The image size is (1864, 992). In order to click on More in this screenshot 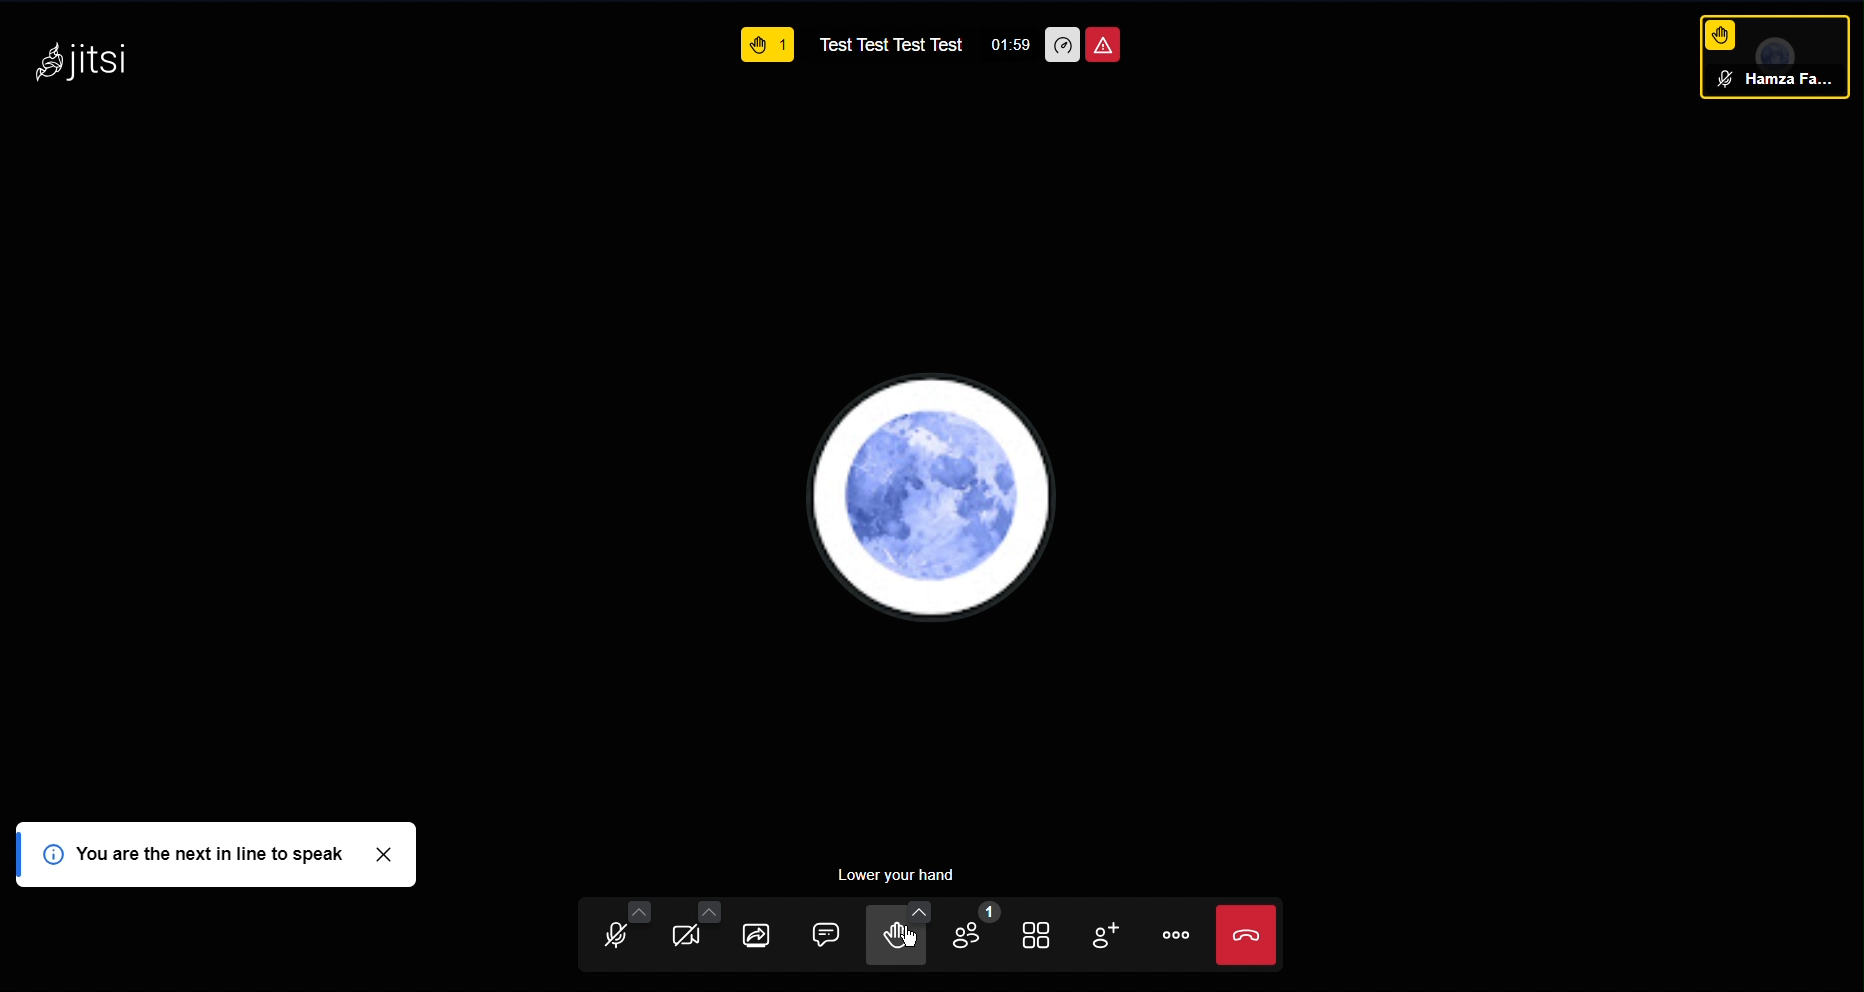, I will do `click(1185, 936)`.